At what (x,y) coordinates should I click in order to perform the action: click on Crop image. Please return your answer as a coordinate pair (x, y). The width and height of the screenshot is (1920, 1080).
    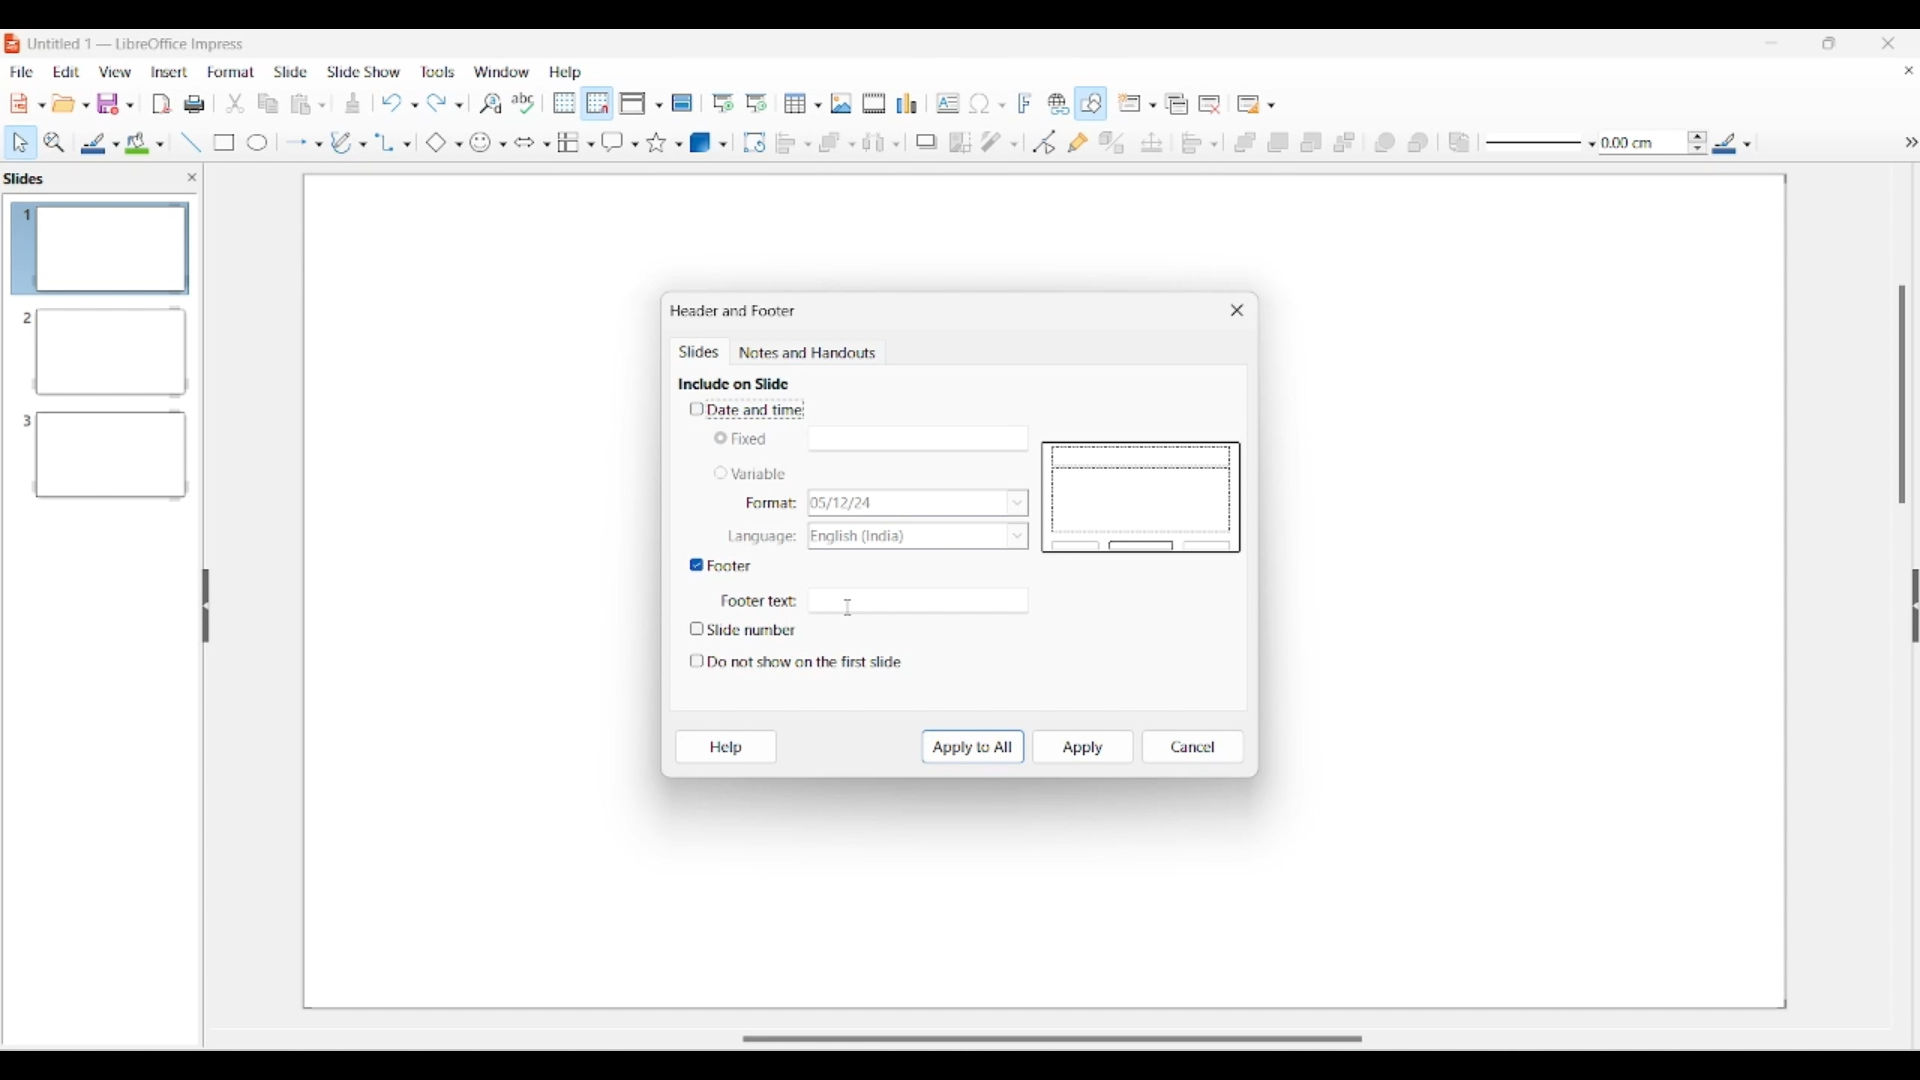
    Looking at the image, I should click on (961, 143).